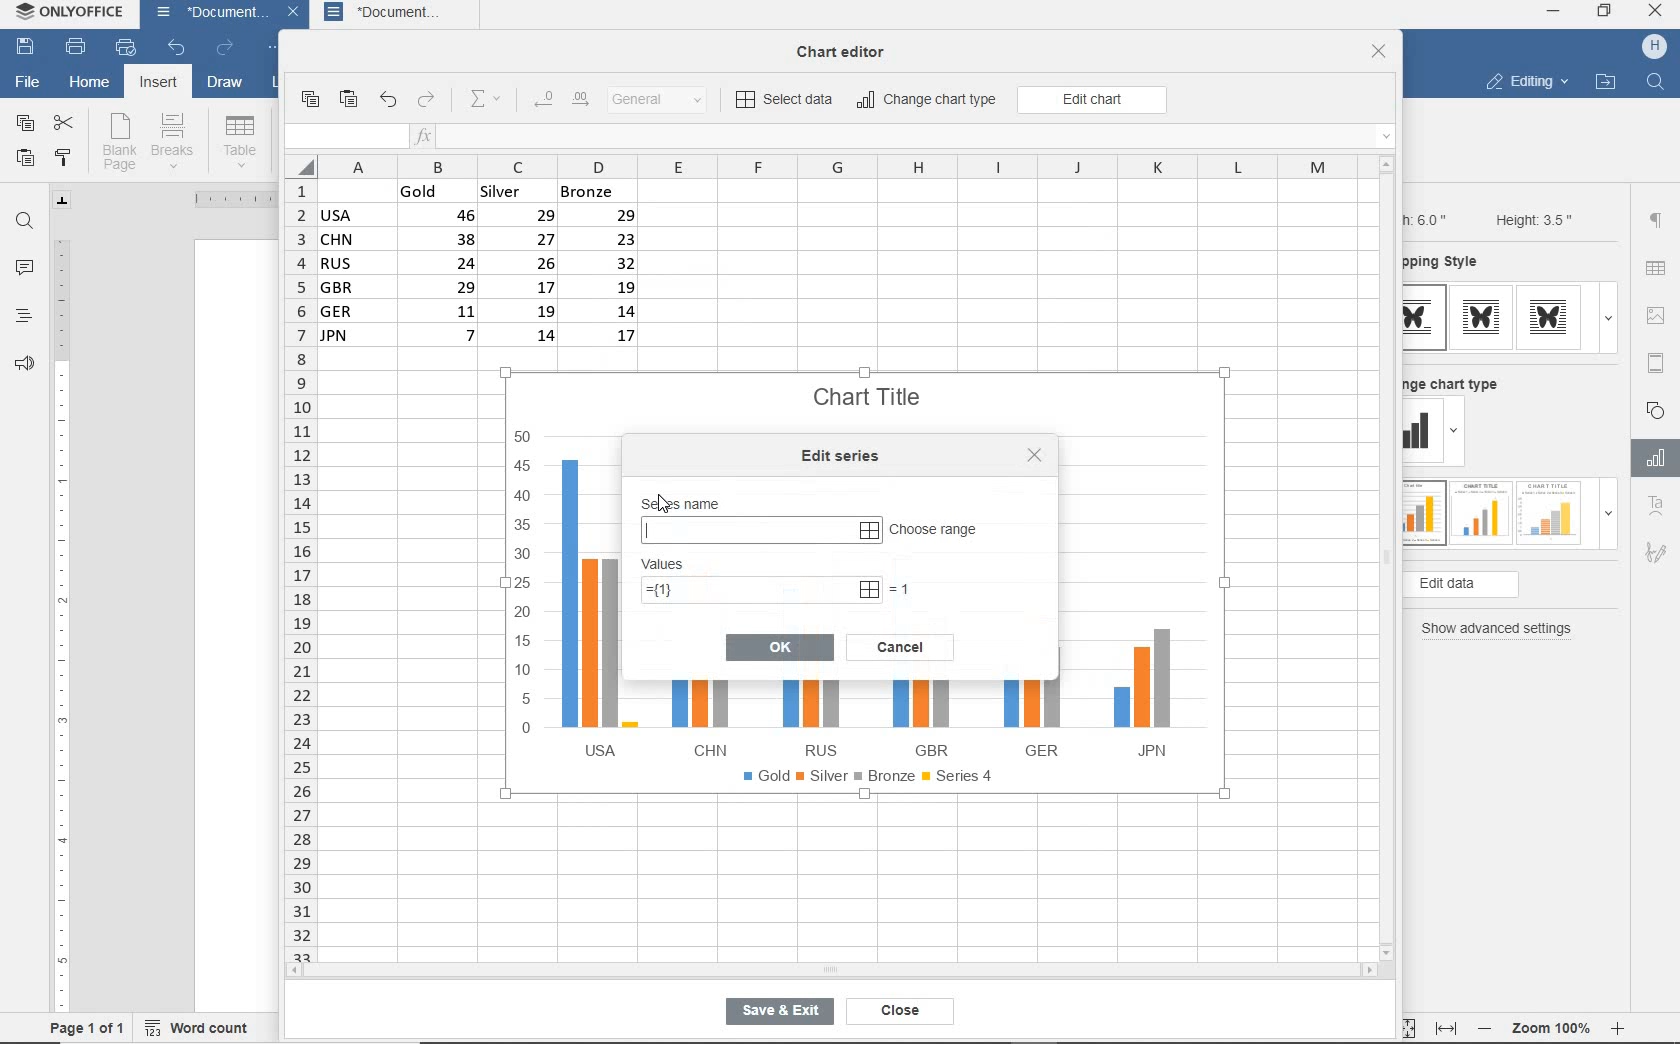 Image resolution: width=1680 pixels, height=1044 pixels. Describe the element at coordinates (1655, 47) in the screenshot. I see `hp` at that location.